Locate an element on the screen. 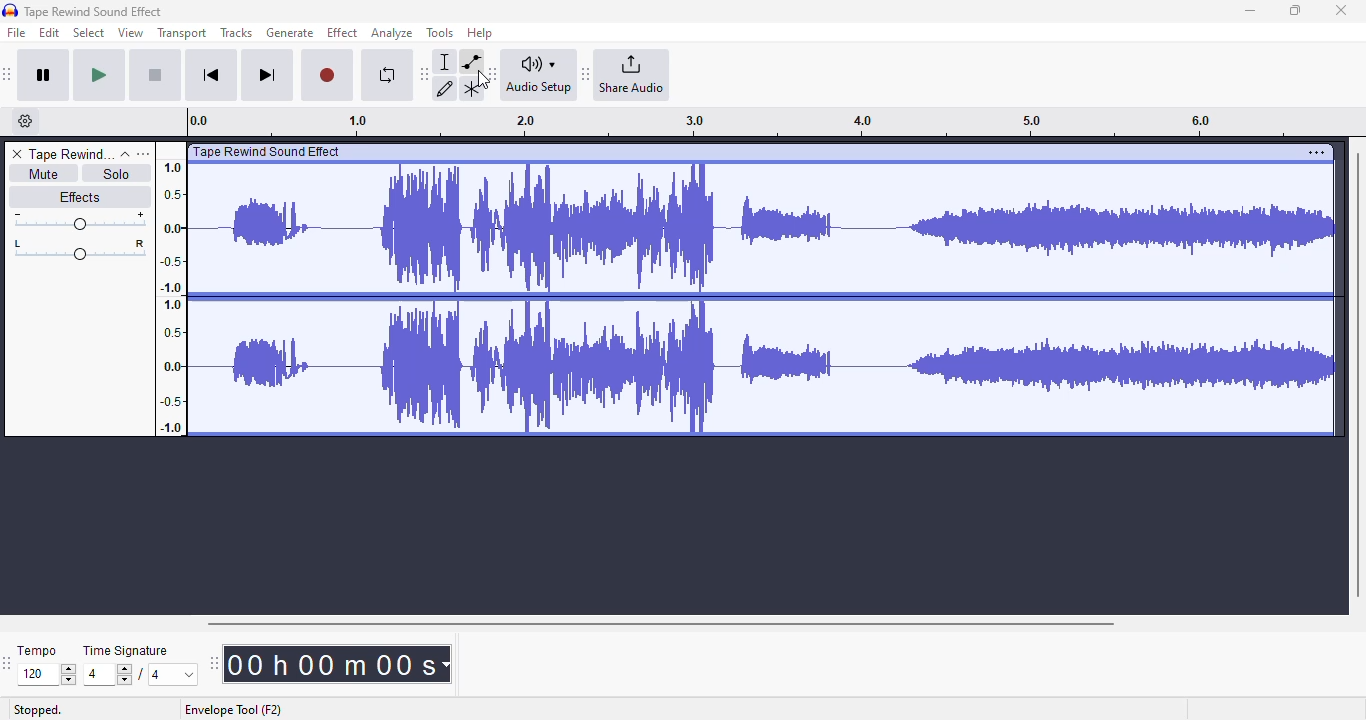  mute is located at coordinates (42, 174).